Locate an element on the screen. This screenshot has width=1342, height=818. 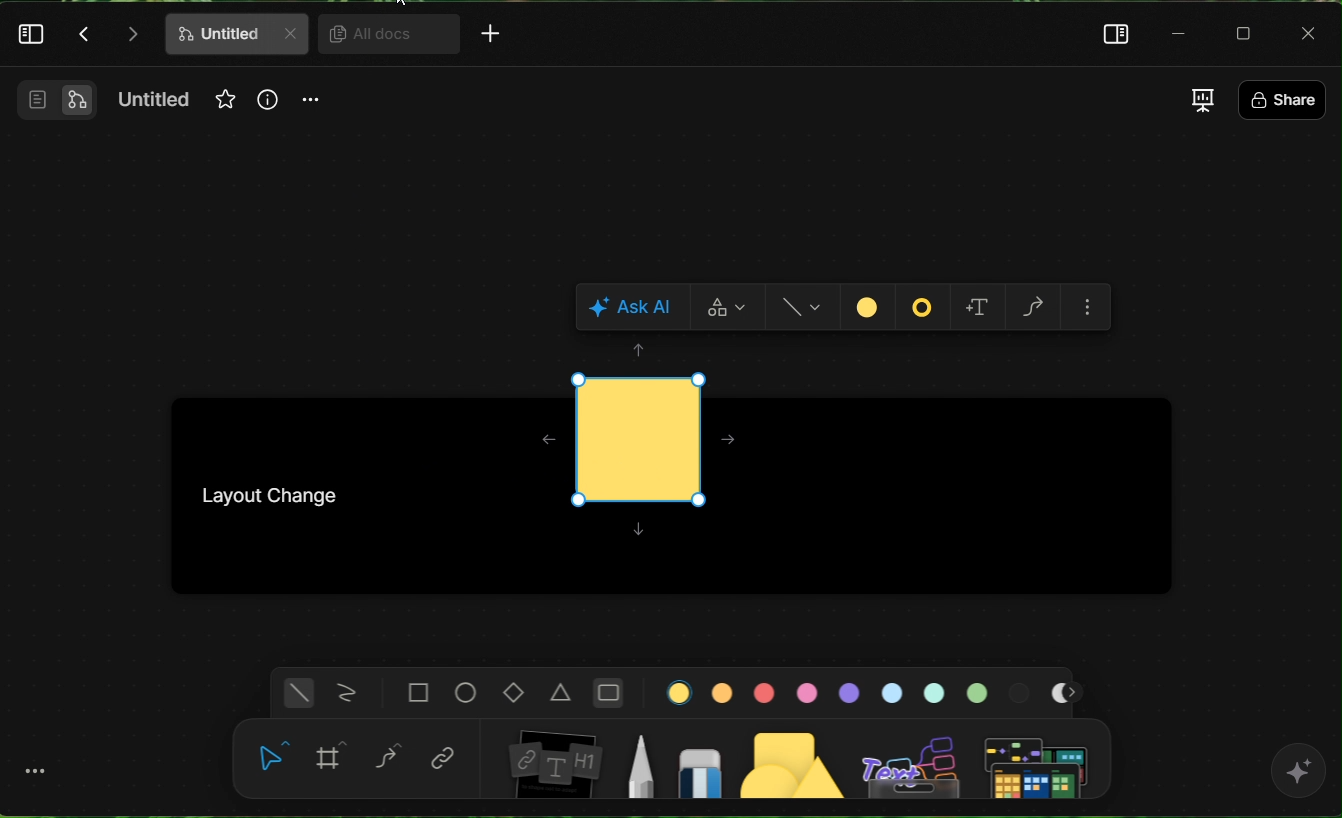
link is located at coordinates (444, 756).